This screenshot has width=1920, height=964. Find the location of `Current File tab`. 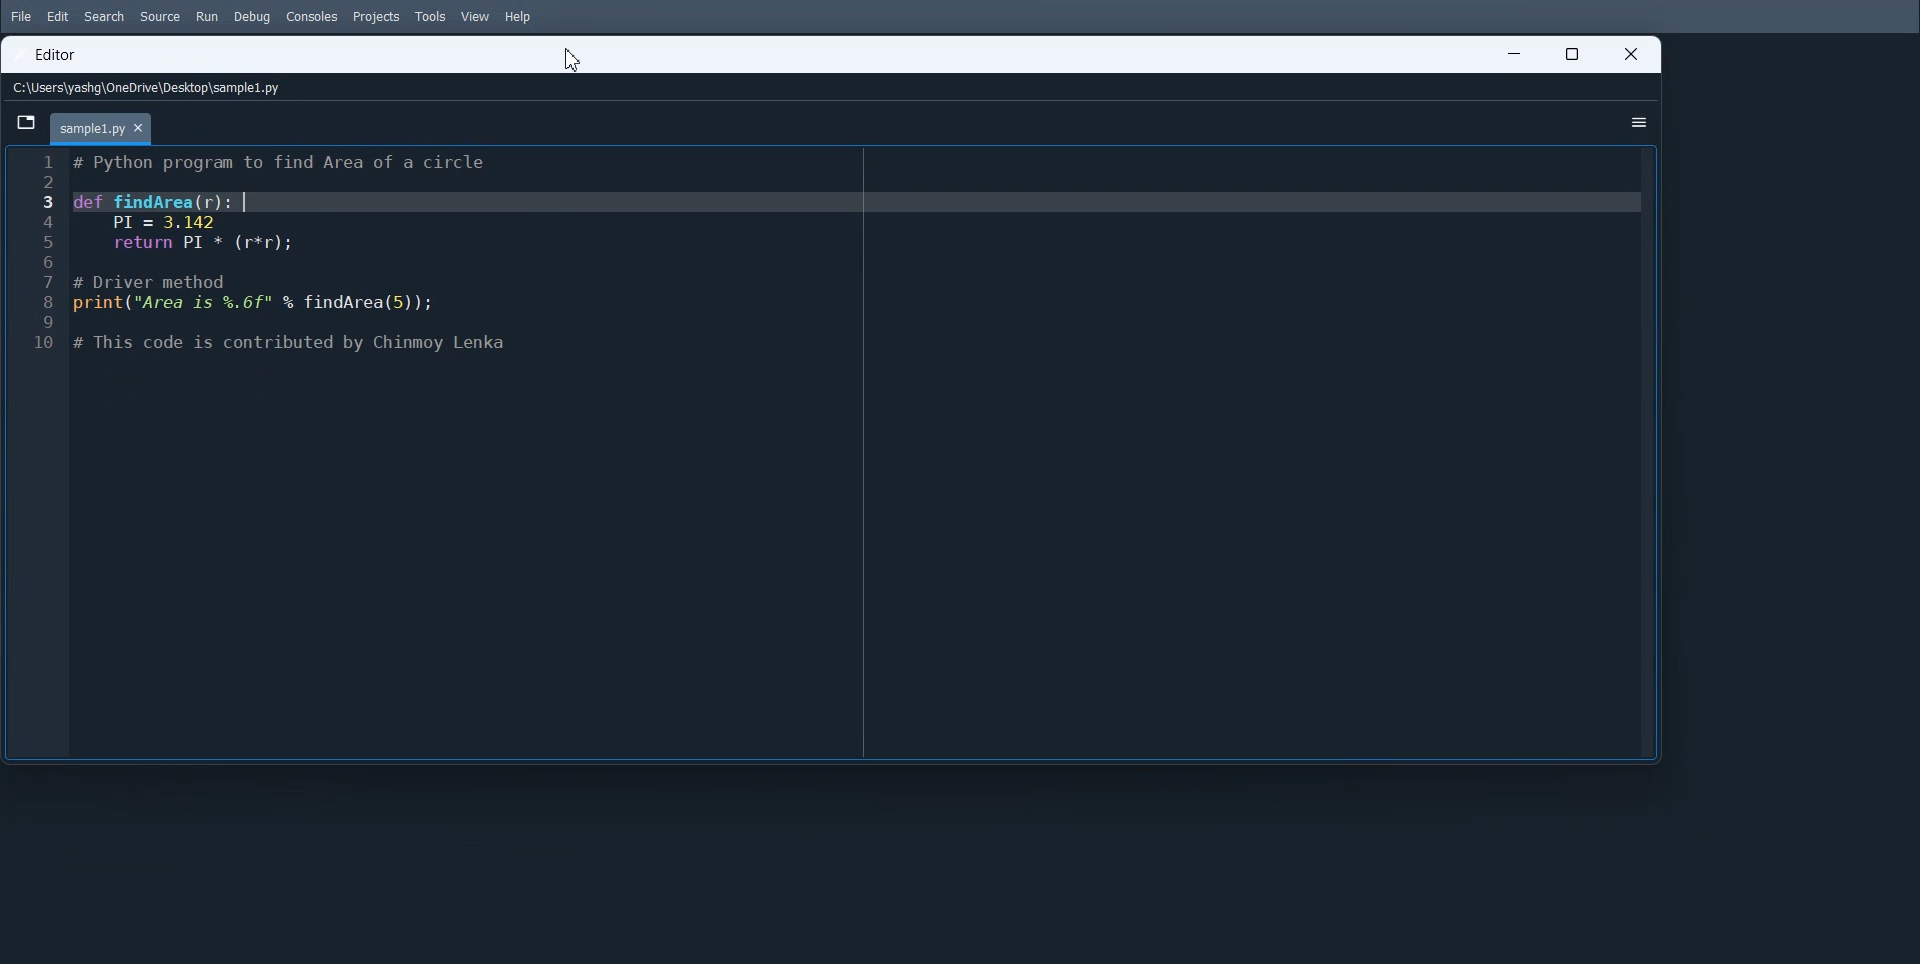

Current File tab is located at coordinates (104, 127).